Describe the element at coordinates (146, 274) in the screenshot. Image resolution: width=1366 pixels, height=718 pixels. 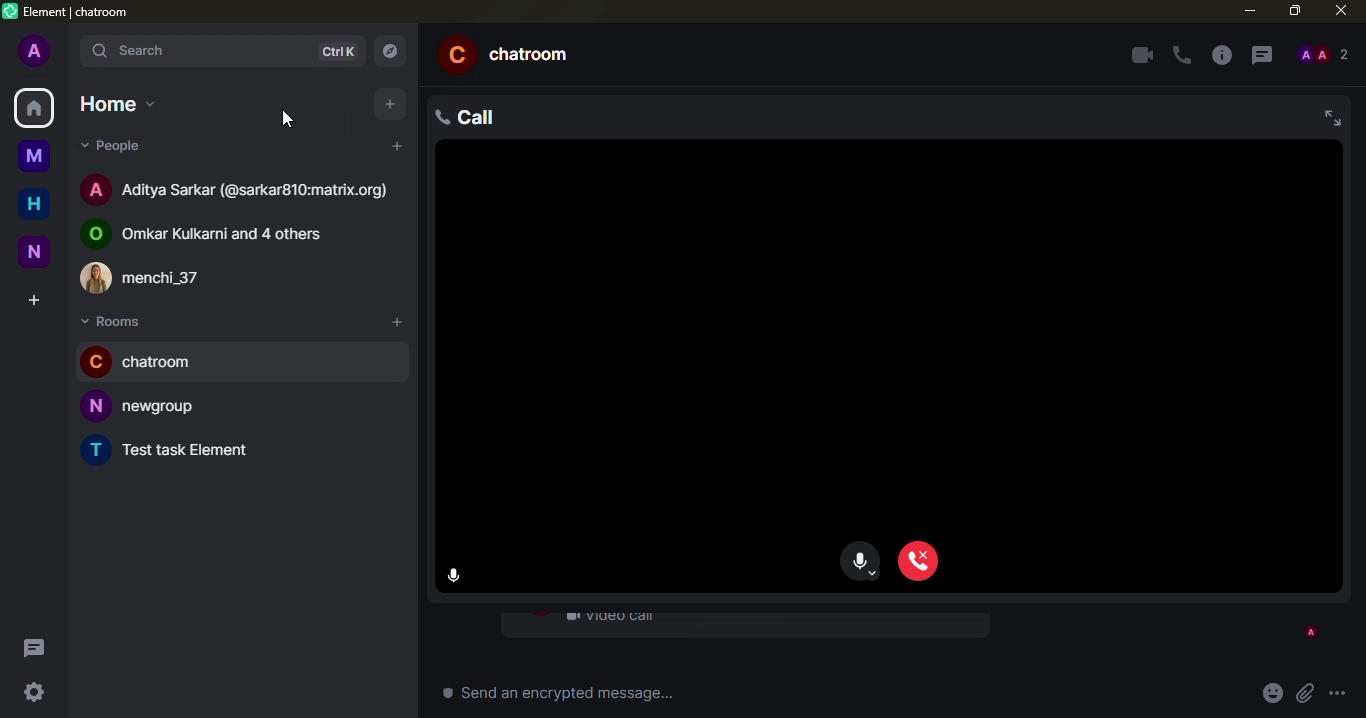
I see `menchi_37` at that location.